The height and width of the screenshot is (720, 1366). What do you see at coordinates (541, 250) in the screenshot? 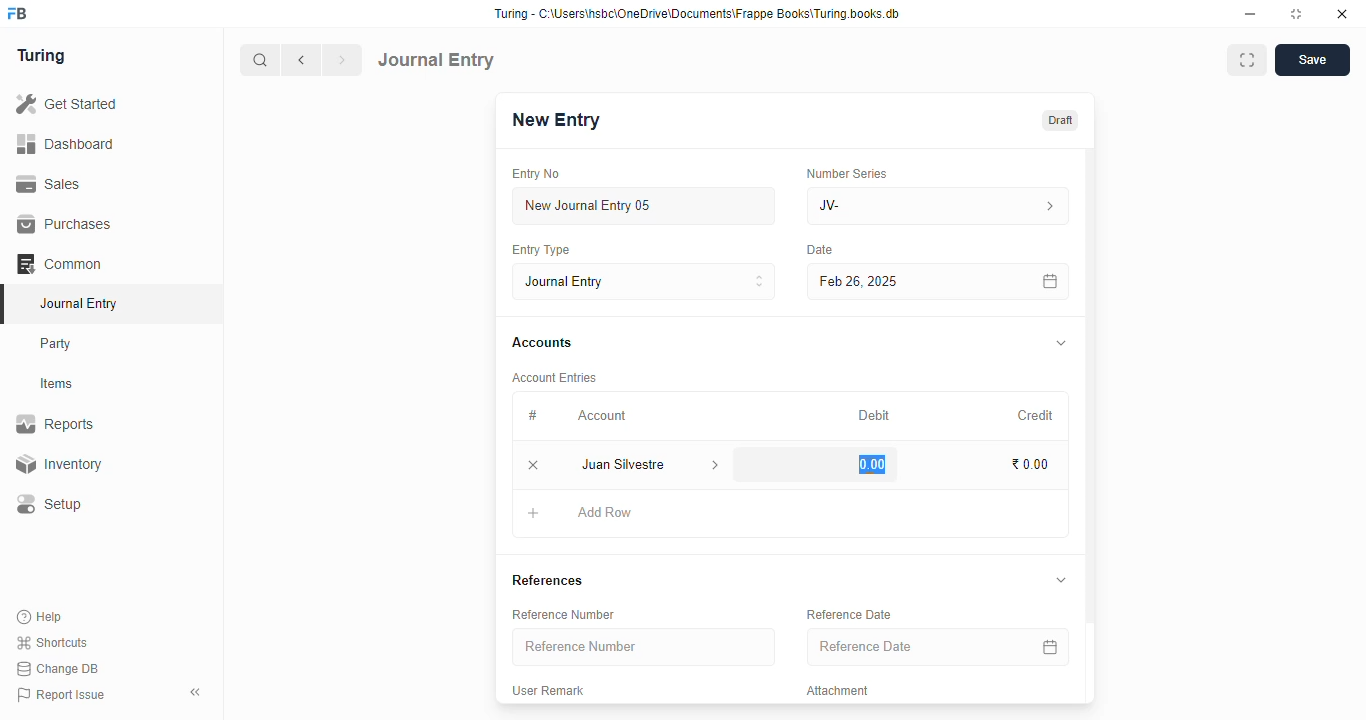
I see `entry type` at bounding box center [541, 250].